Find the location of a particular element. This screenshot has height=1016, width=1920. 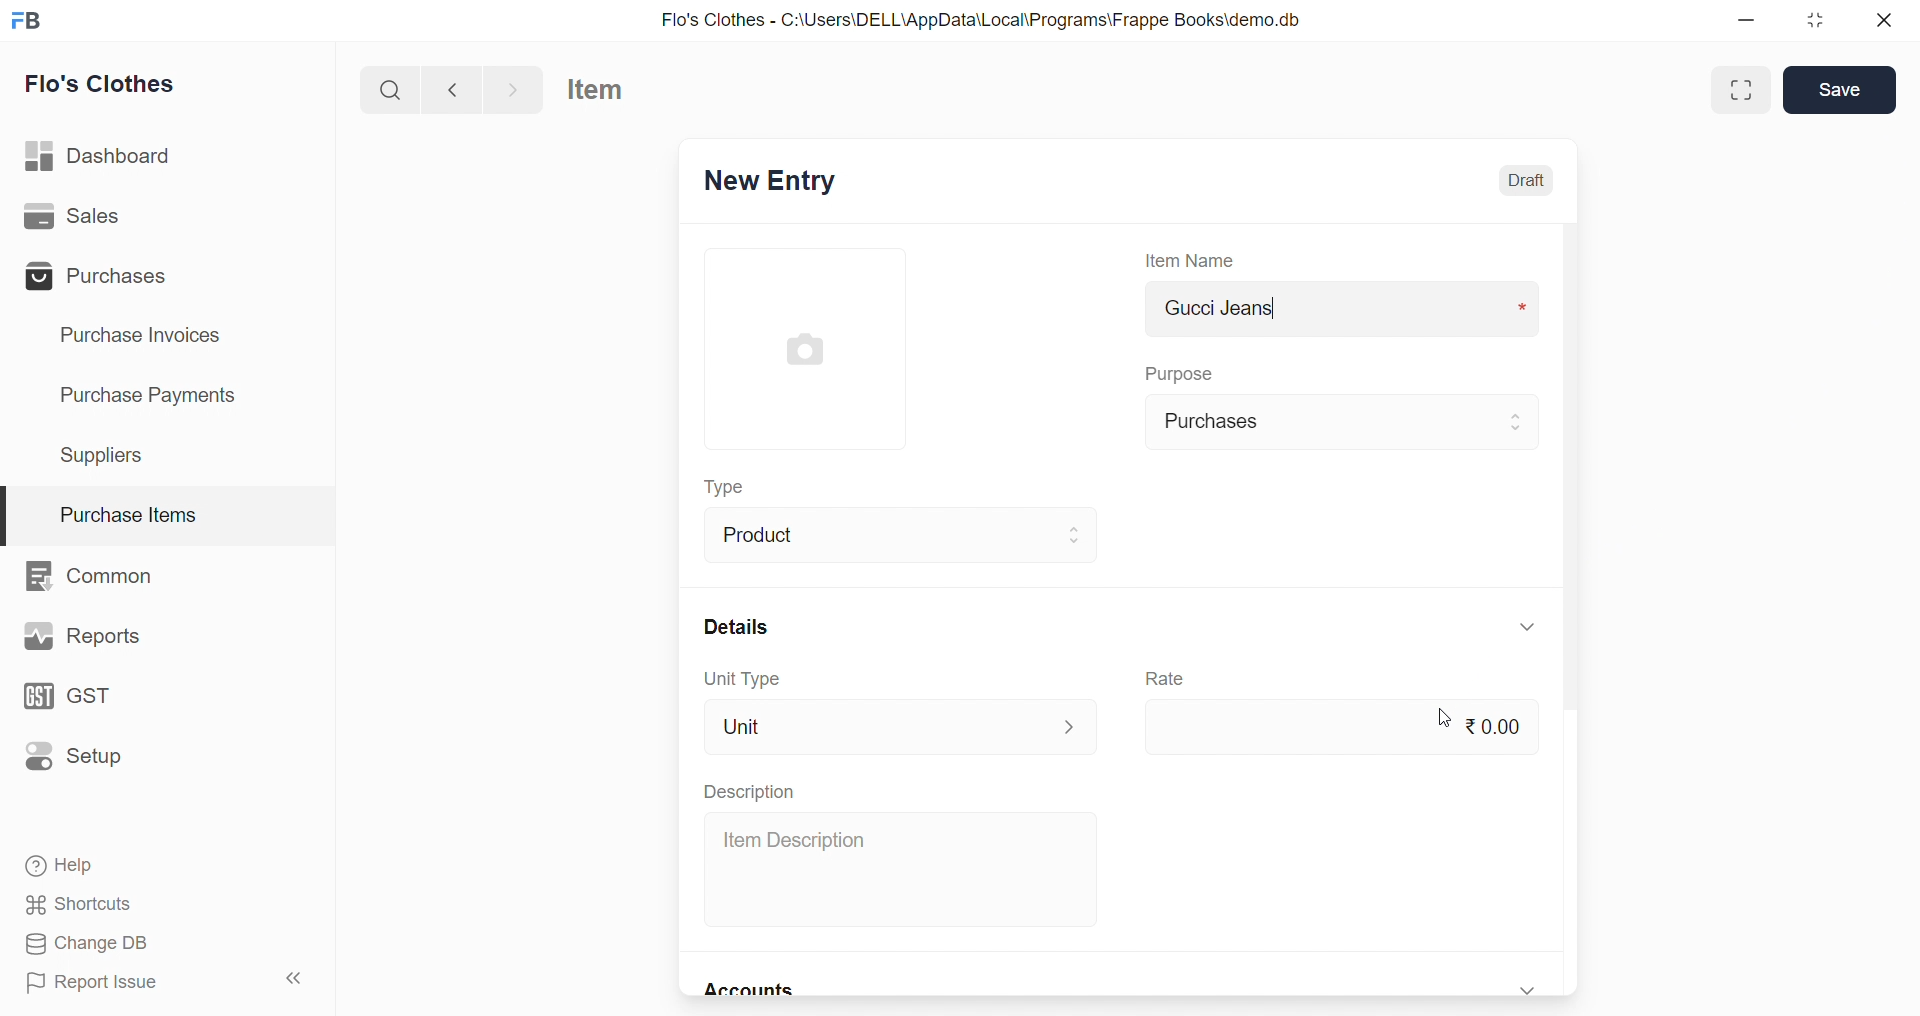

Item is located at coordinates (610, 90).